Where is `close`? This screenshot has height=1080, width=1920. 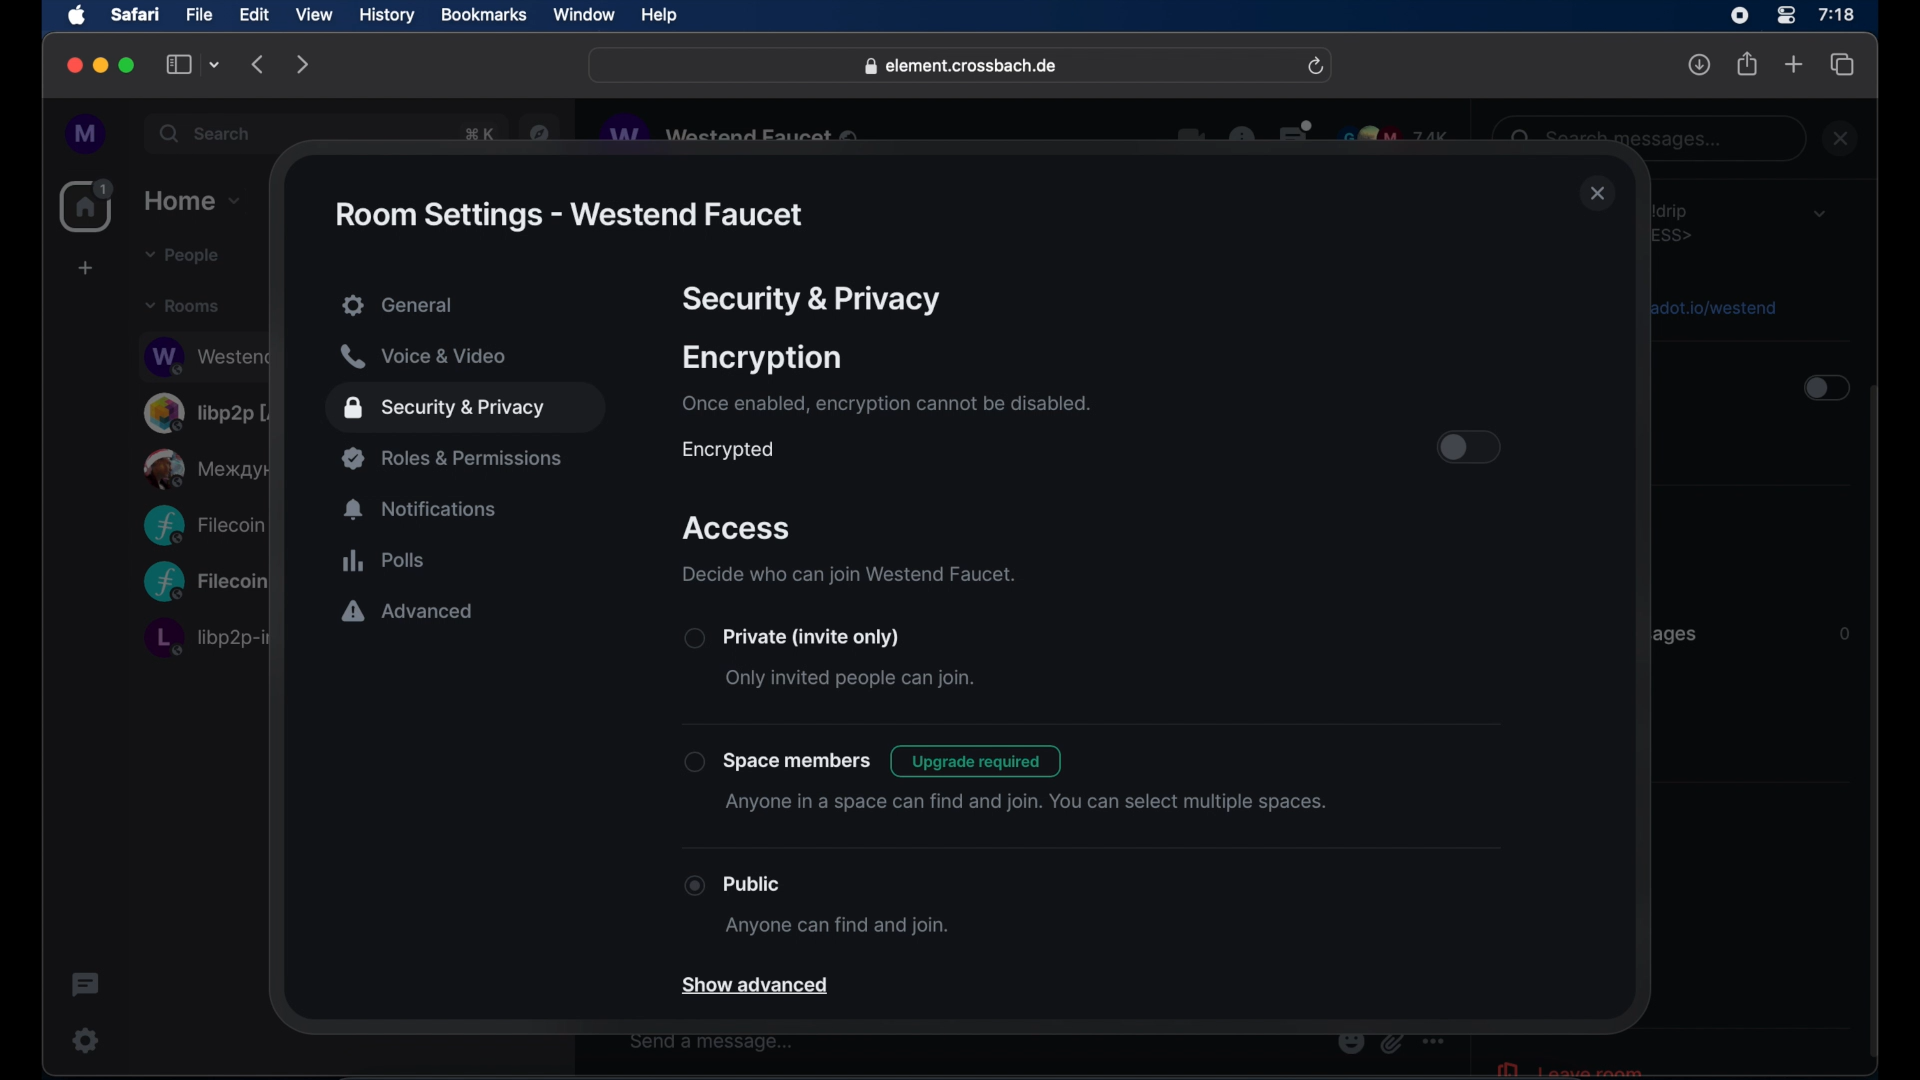 close is located at coordinates (72, 66).